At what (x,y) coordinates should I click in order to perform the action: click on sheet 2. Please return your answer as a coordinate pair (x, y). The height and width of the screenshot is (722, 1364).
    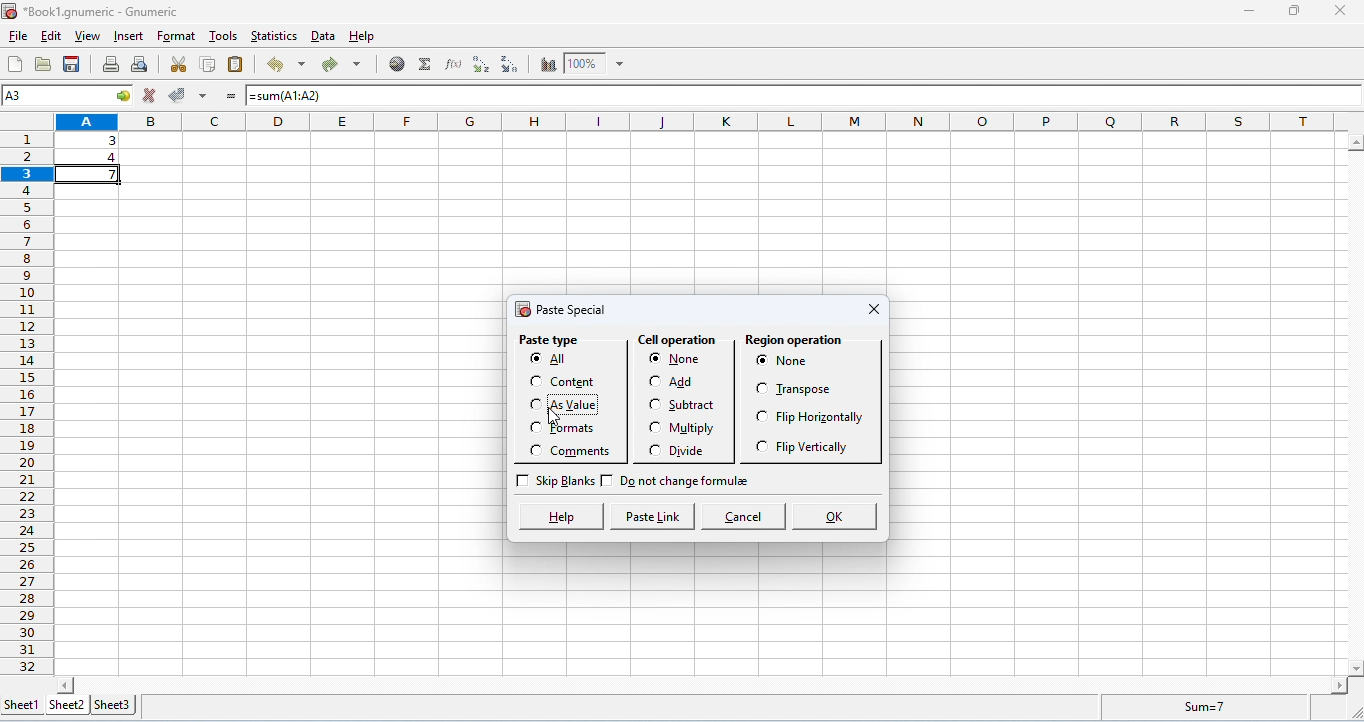
    Looking at the image, I should click on (66, 705).